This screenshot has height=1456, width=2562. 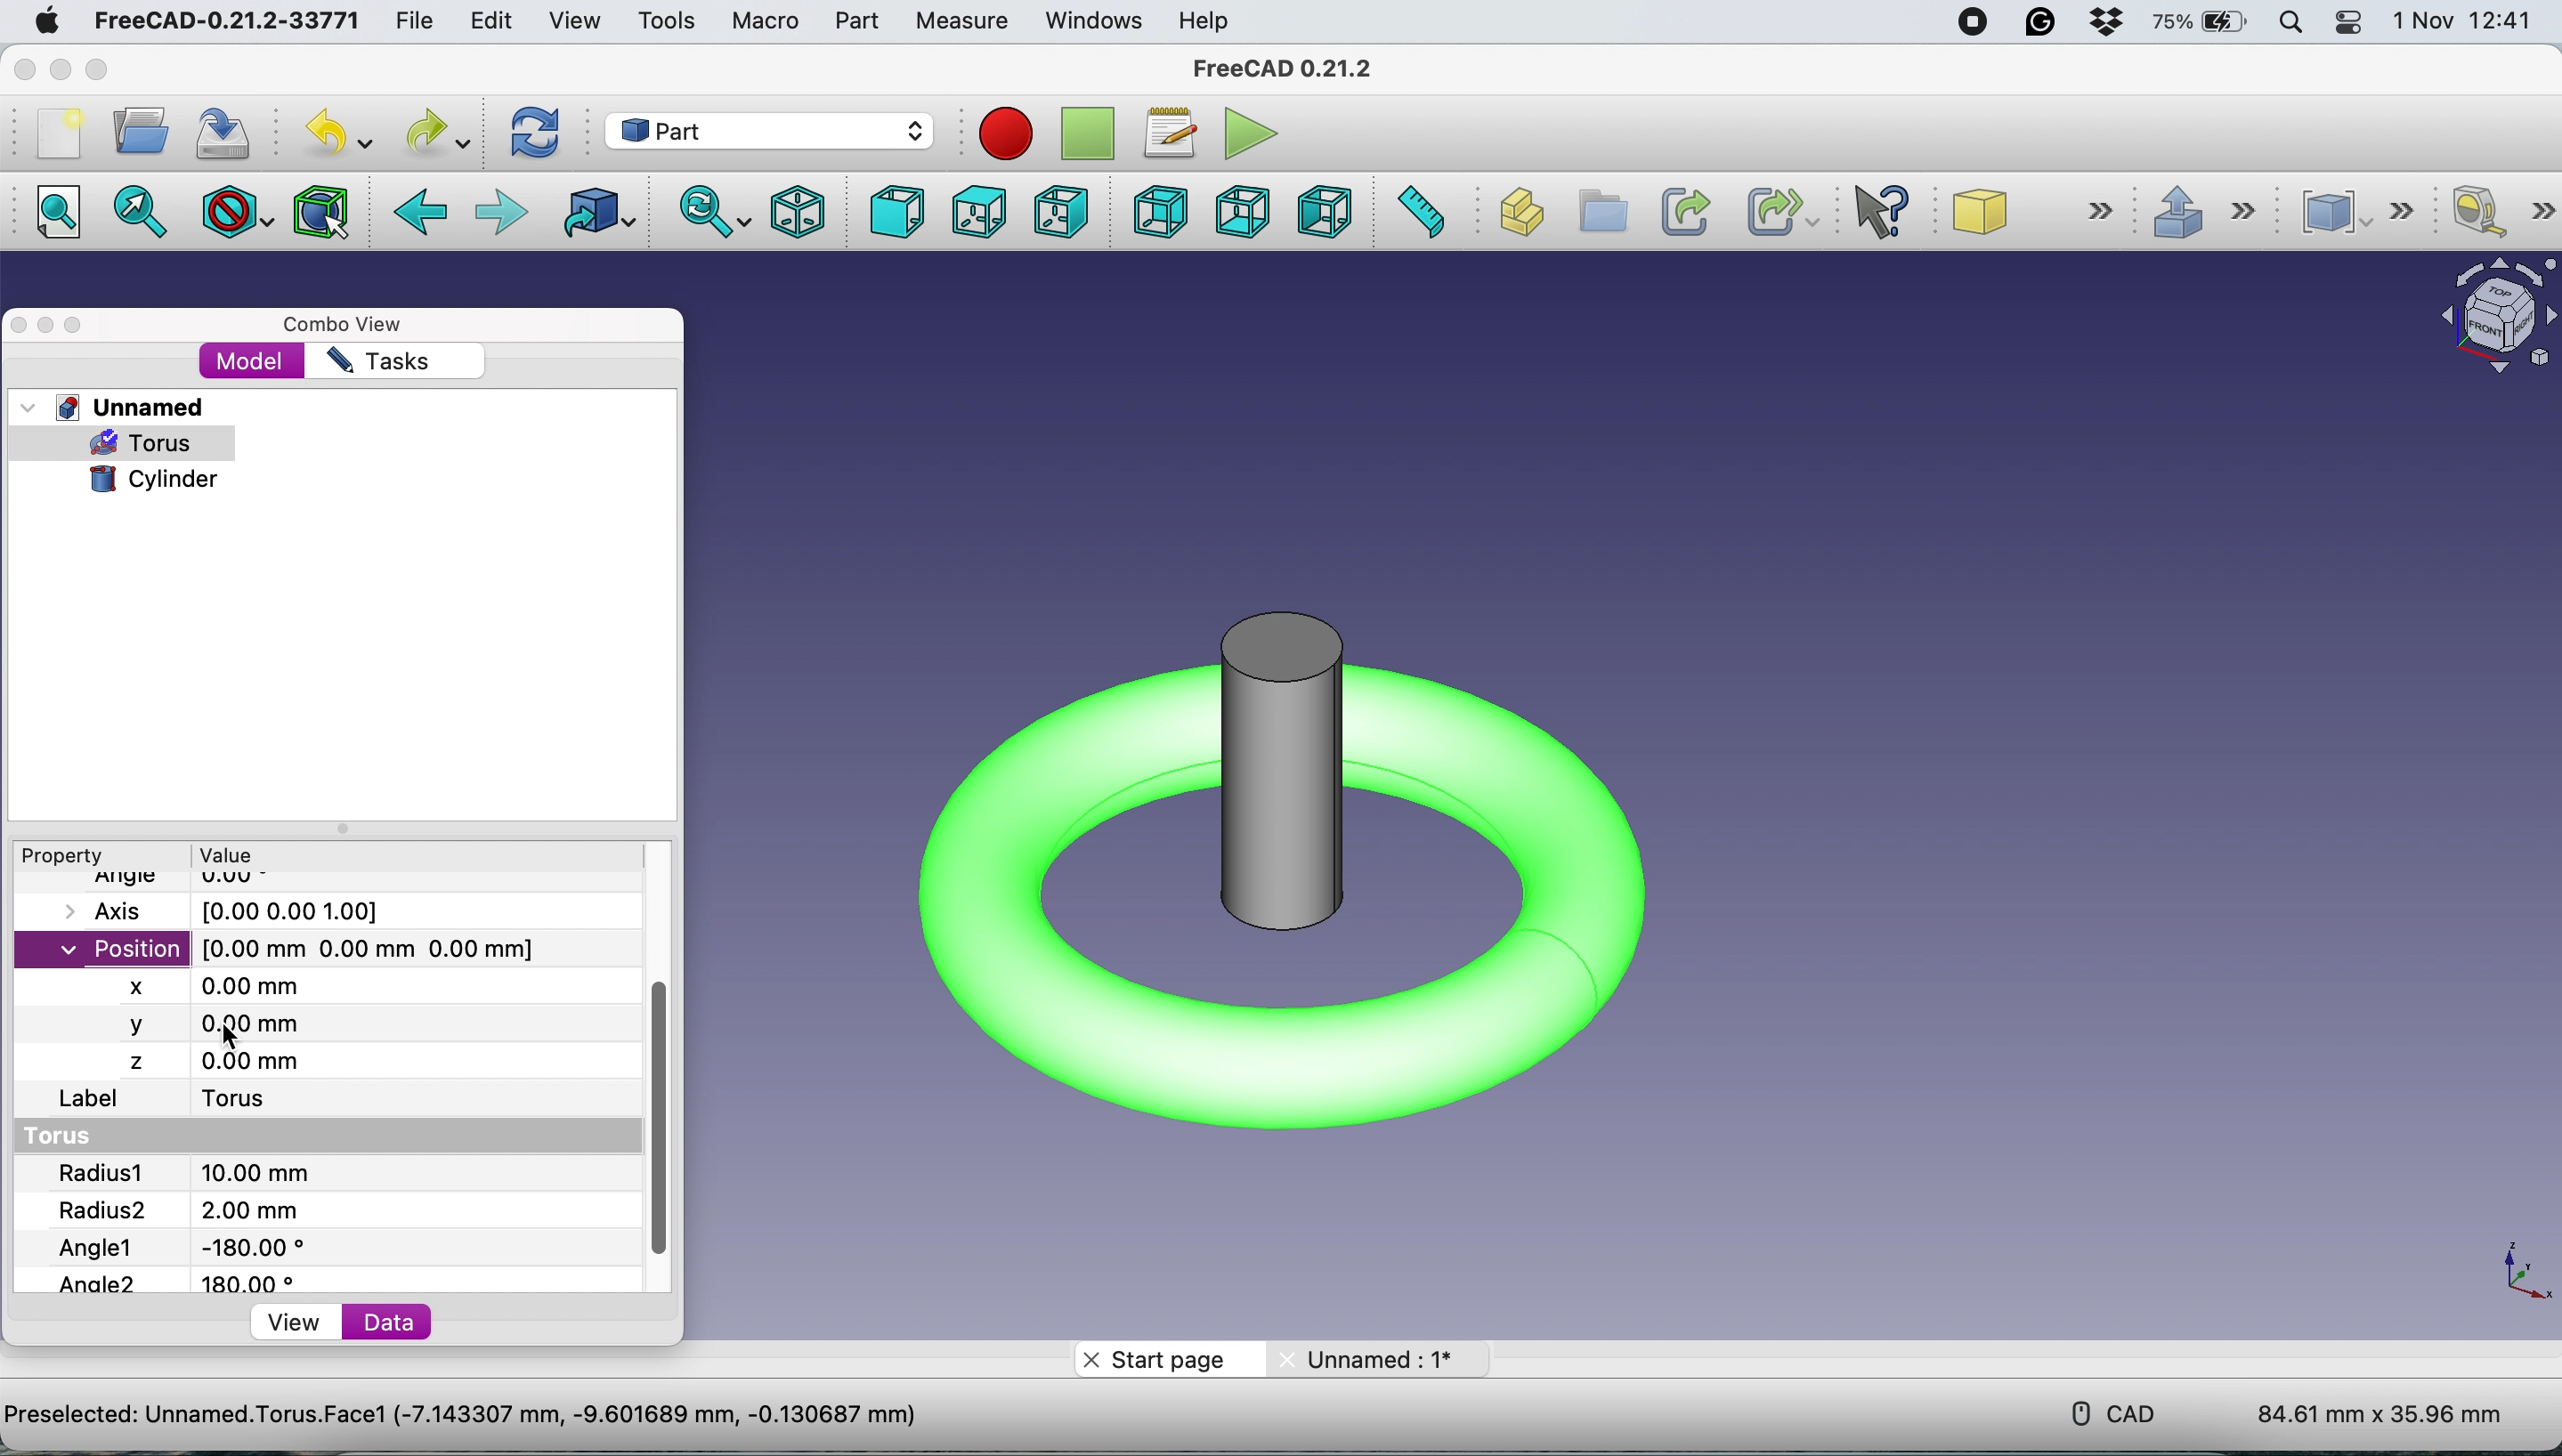 I want to click on object interface, so click(x=2490, y=321).